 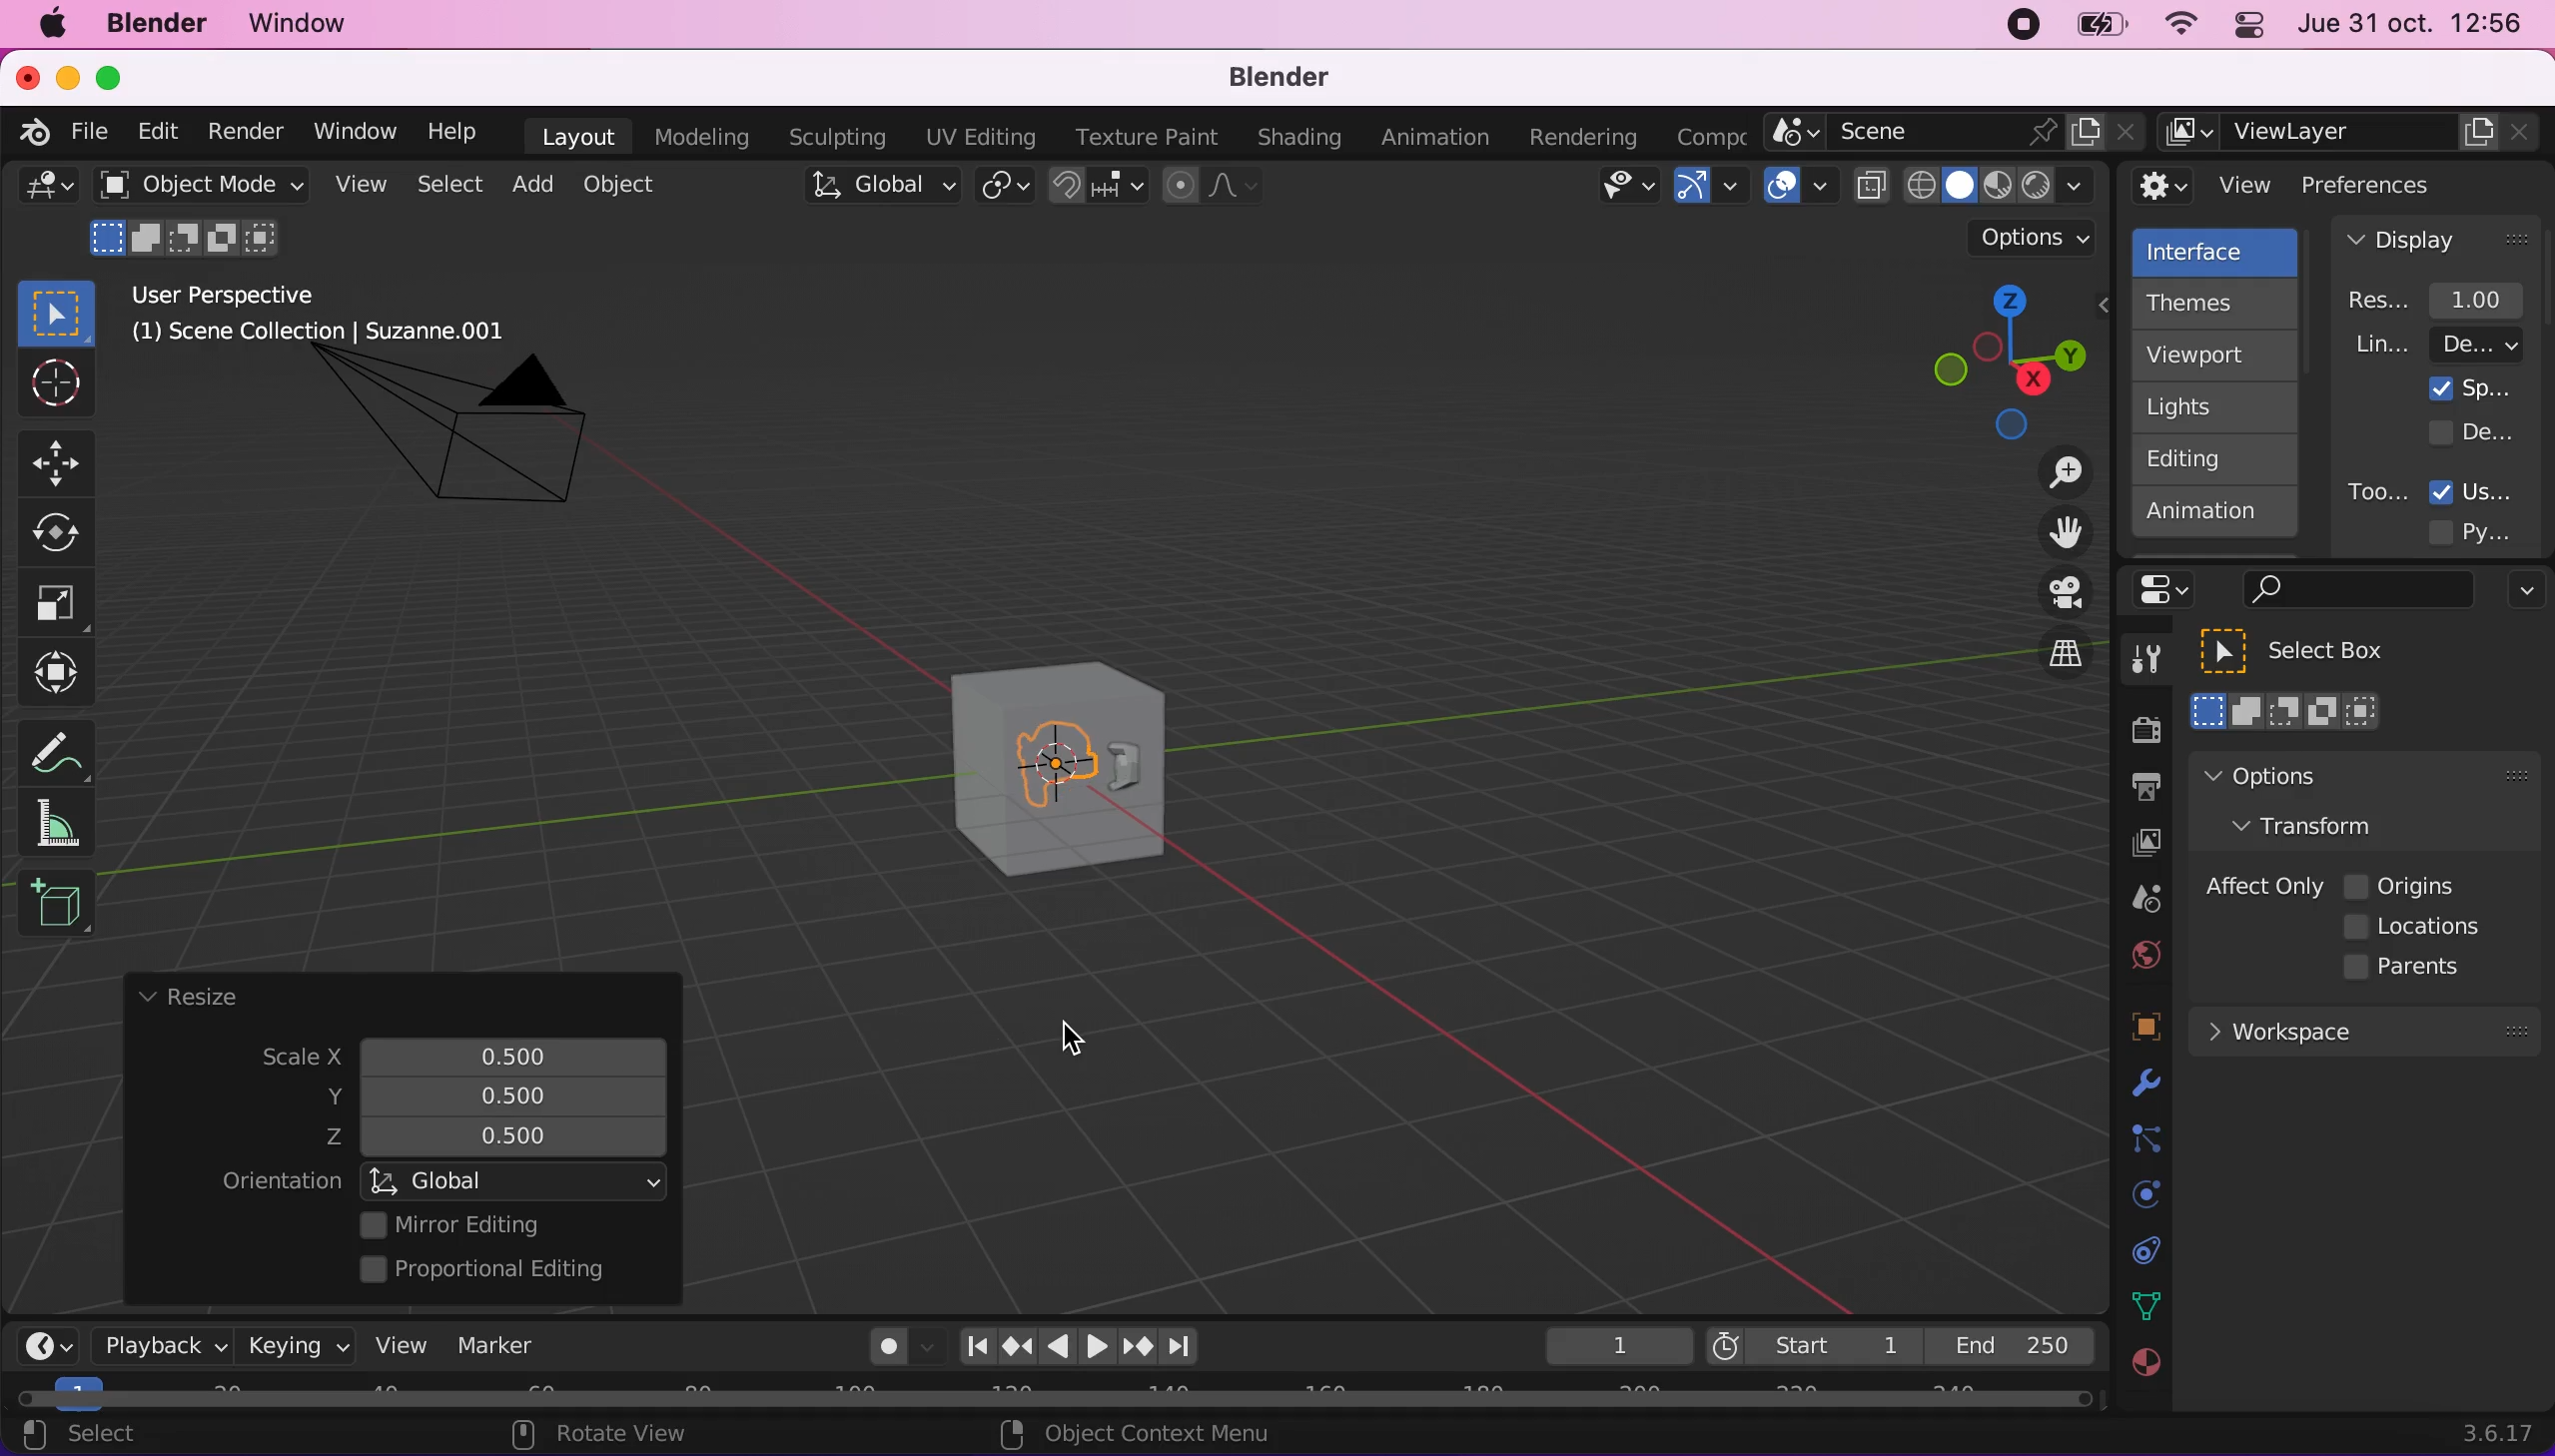 I want to click on toggle the camera view, so click(x=2052, y=594).